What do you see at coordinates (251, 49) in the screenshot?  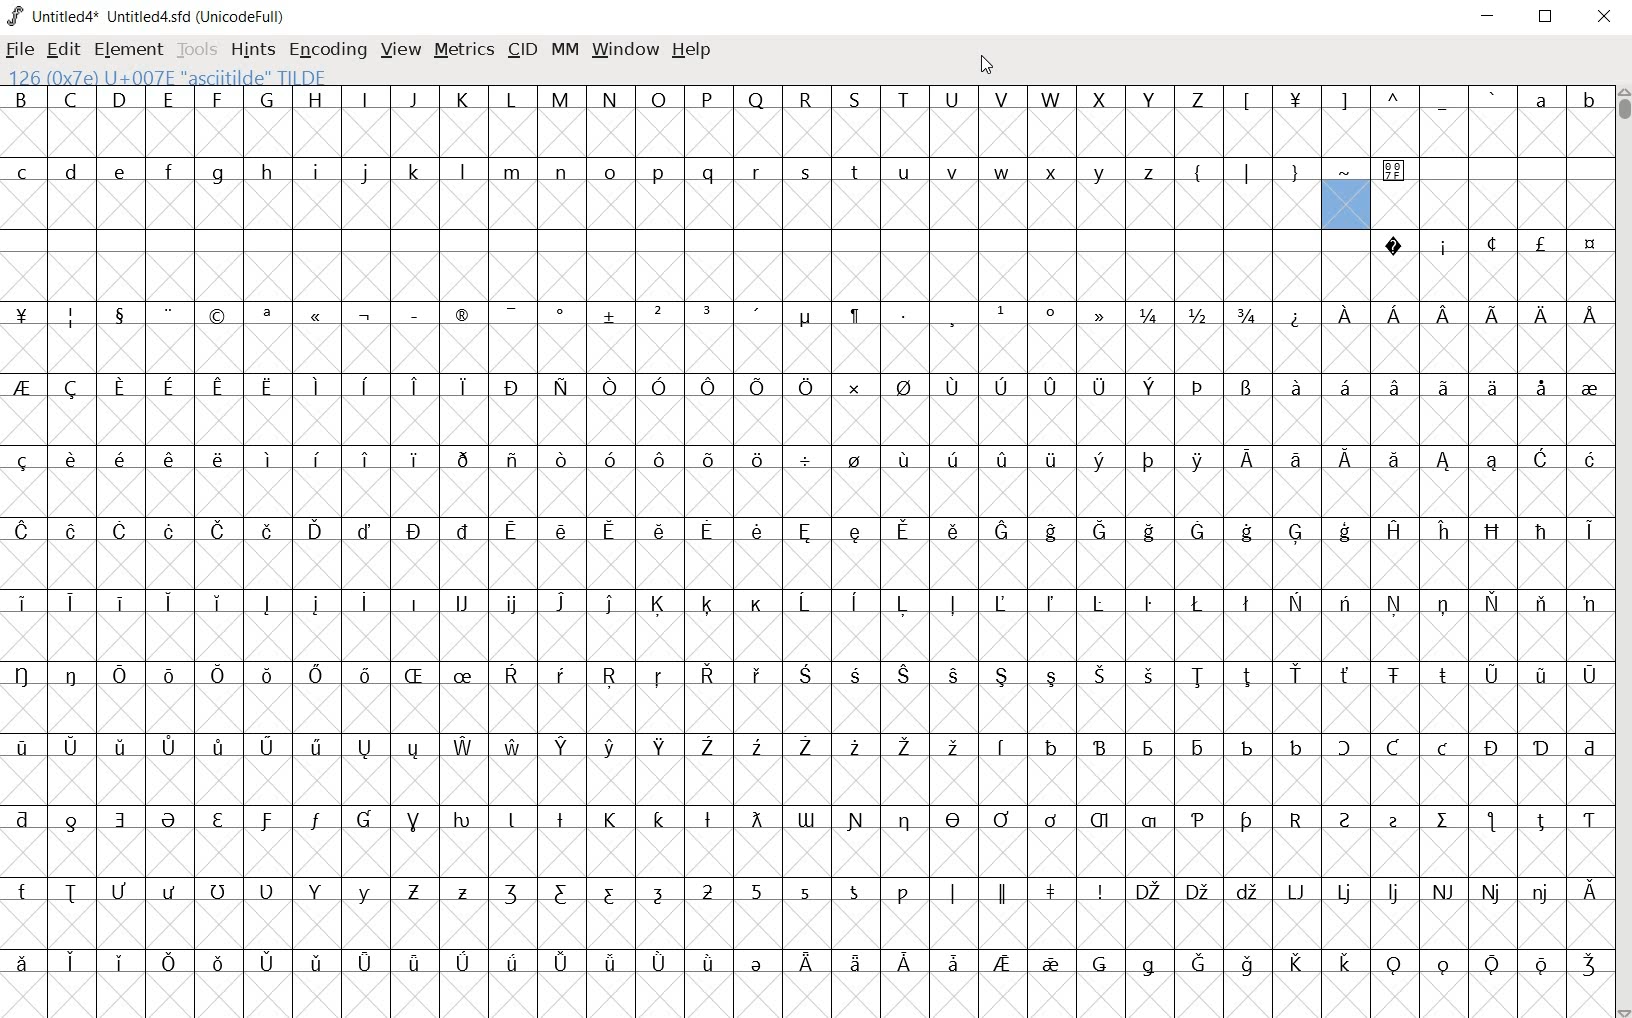 I see `HINTS` at bounding box center [251, 49].